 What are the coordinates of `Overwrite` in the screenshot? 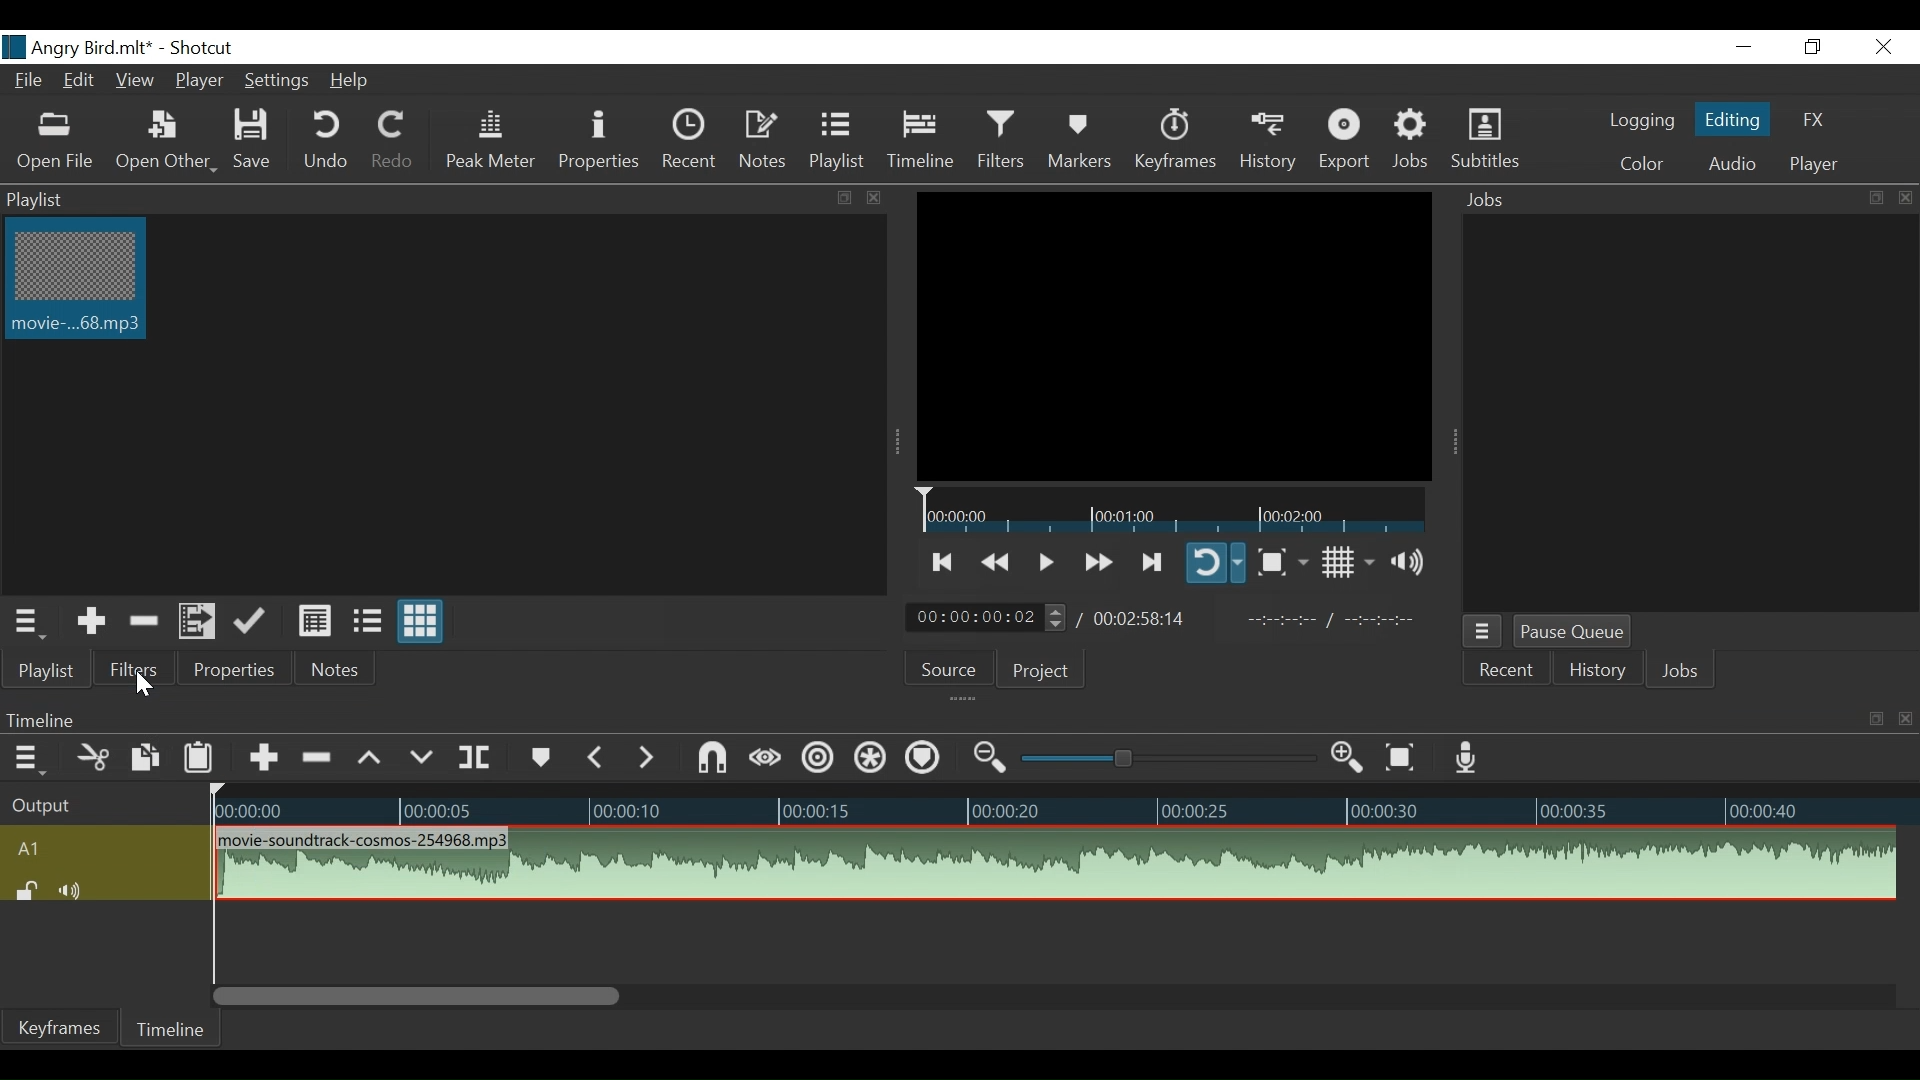 It's located at (423, 756).